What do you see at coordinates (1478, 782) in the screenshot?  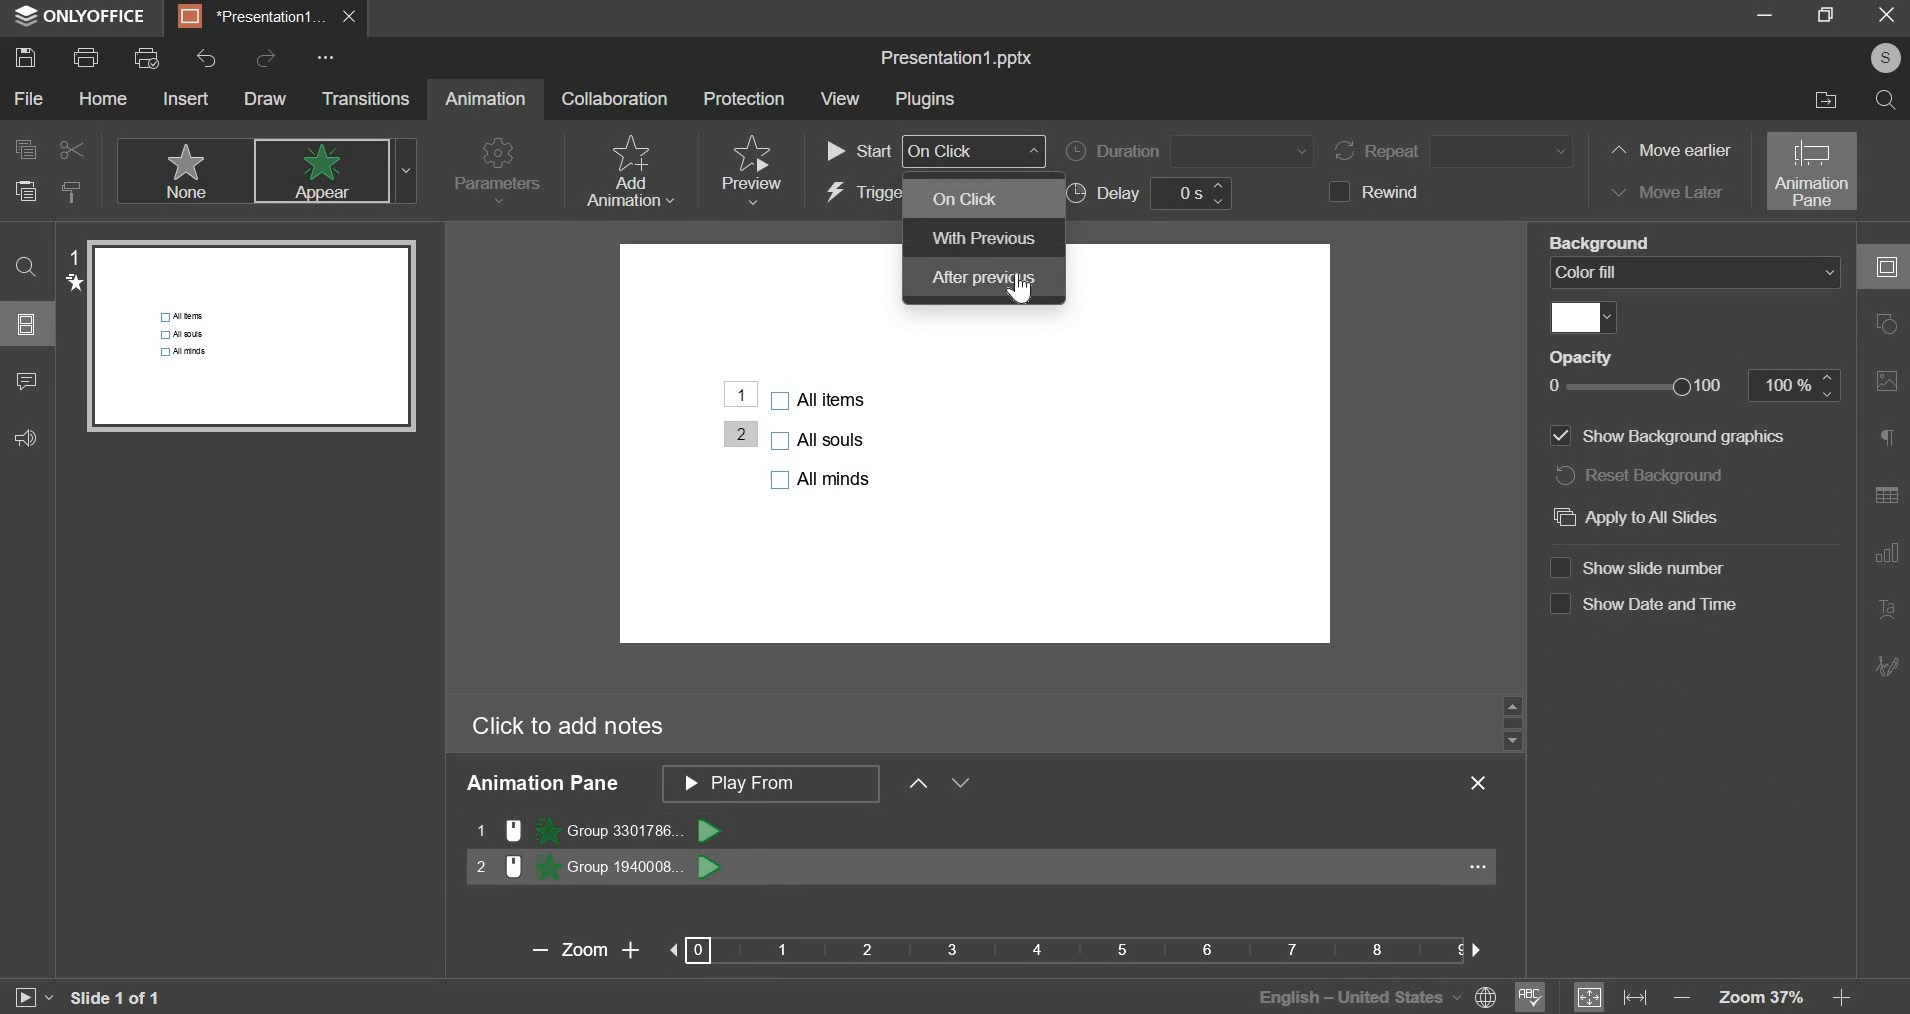 I see `exit` at bounding box center [1478, 782].